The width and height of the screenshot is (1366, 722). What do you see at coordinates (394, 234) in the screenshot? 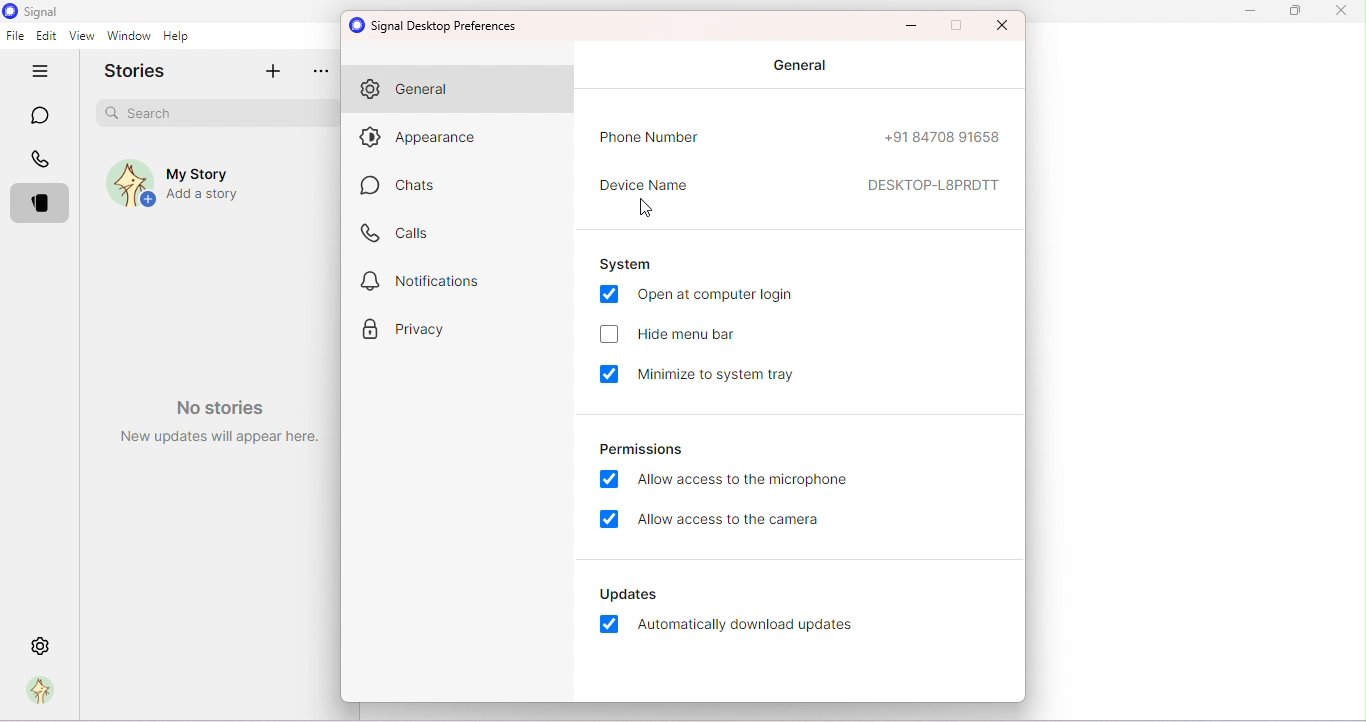
I see `Calls` at bounding box center [394, 234].